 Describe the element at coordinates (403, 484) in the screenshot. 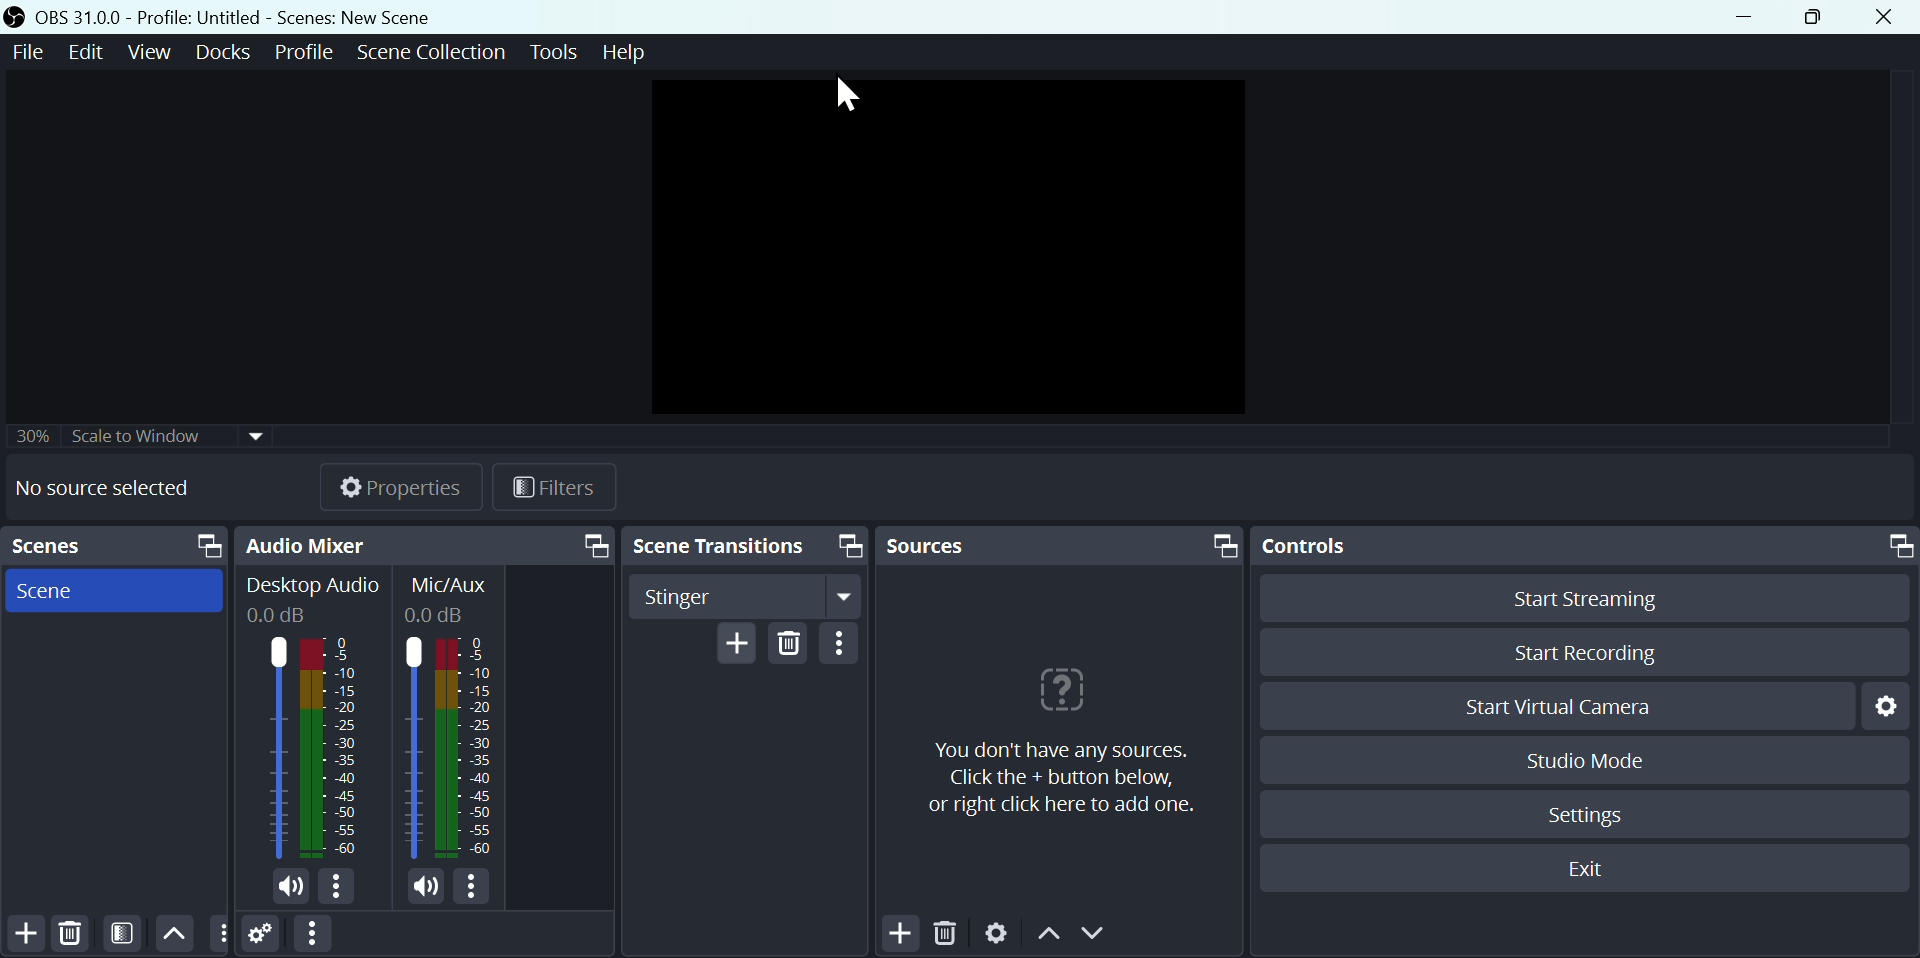

I see `Properties` at that location.